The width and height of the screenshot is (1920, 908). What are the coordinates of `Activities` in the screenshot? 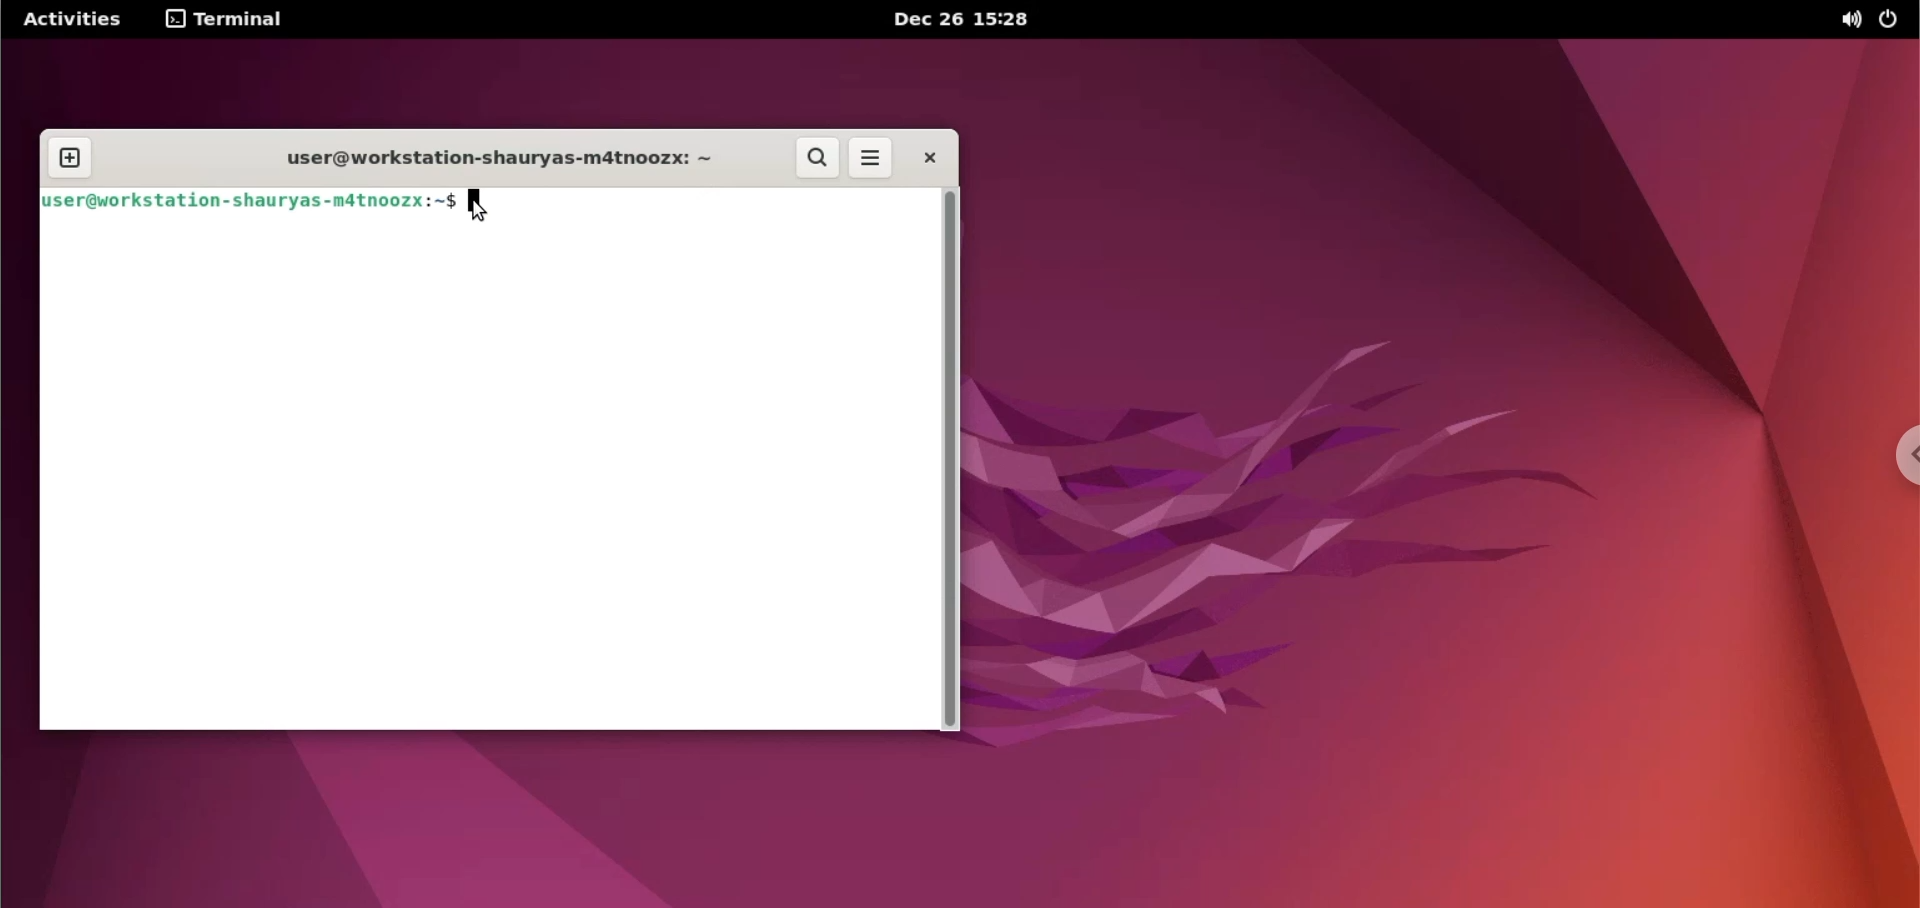 It's located at (73, 19).